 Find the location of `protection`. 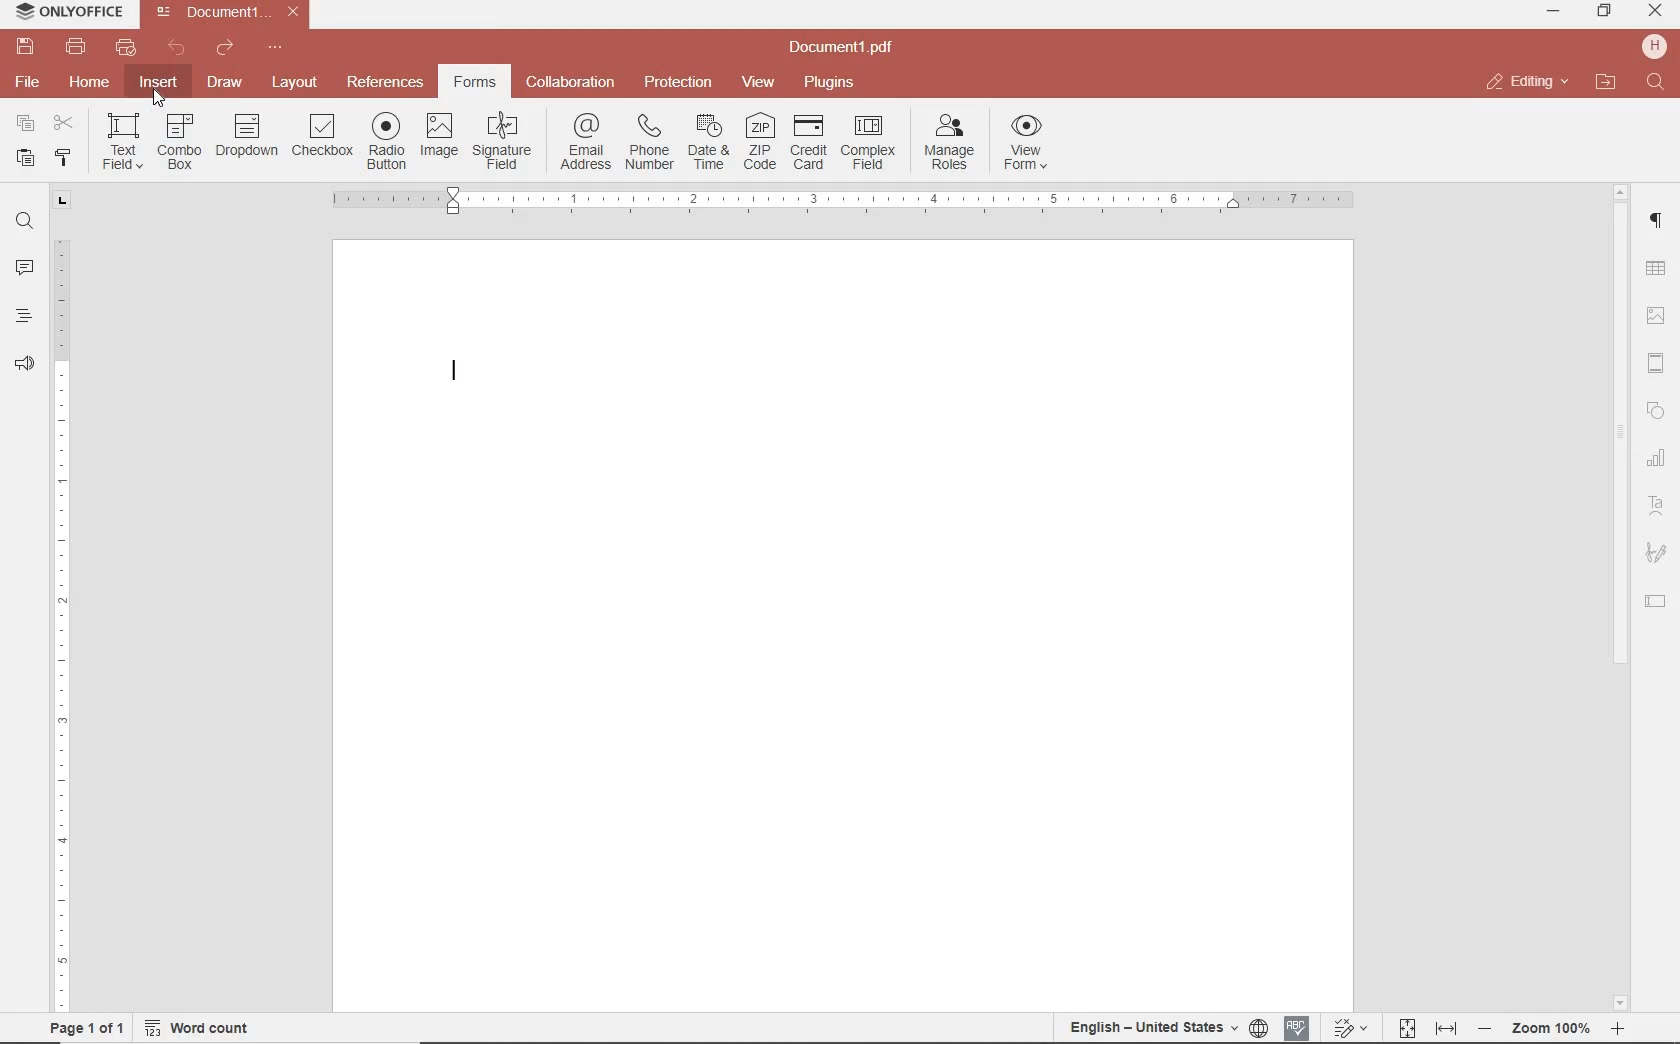

protection is located at coordinates (679, 83).